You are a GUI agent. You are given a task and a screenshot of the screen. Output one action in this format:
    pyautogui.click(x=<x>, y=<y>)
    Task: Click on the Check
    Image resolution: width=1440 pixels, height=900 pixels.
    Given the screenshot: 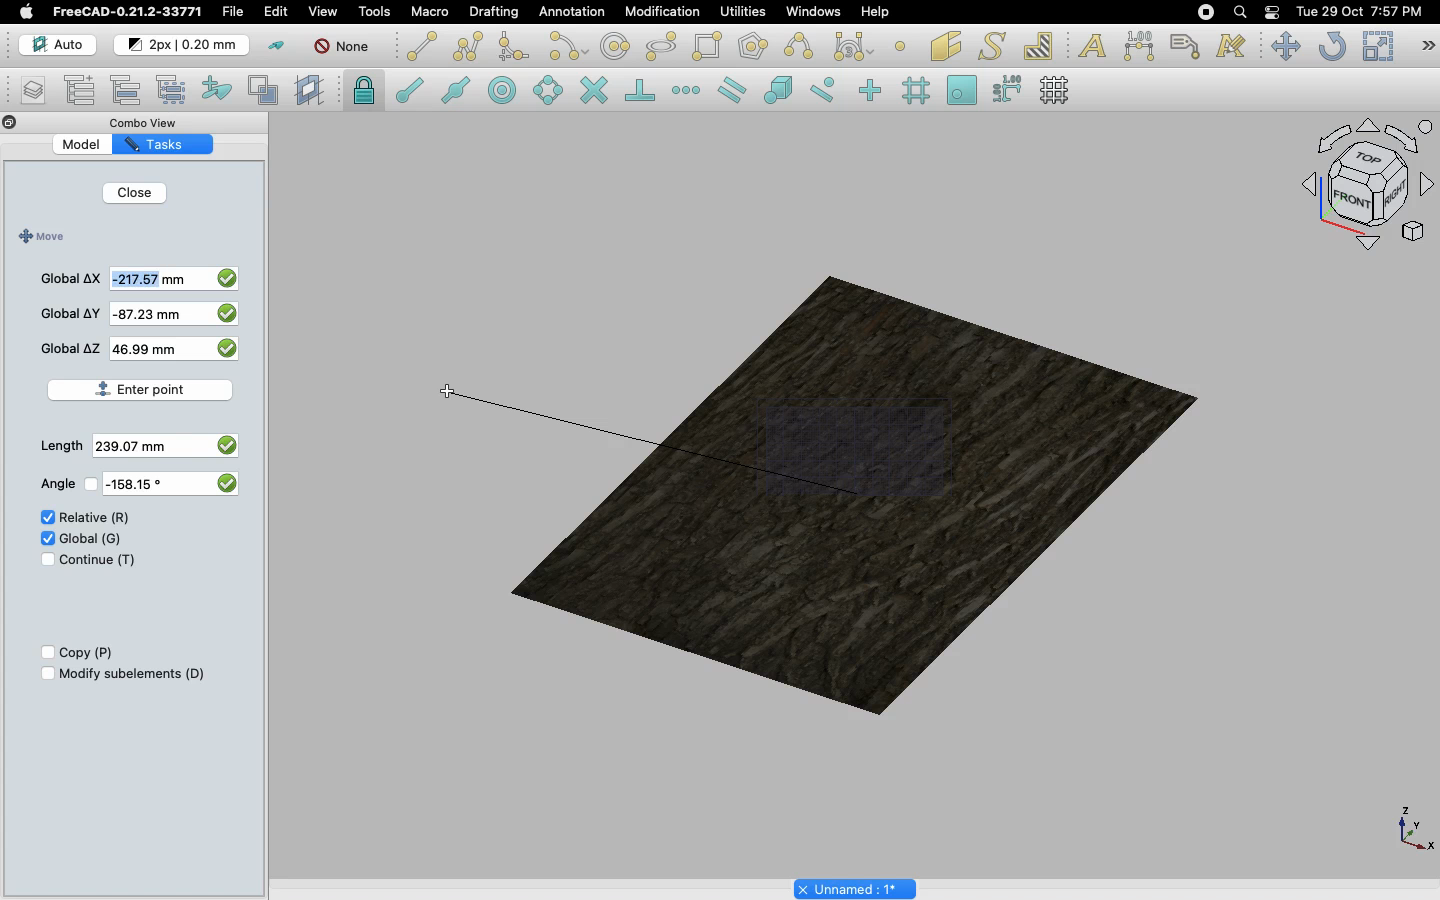 What is the action you would take?
    pyautogui.click(x=43, y=519)
    